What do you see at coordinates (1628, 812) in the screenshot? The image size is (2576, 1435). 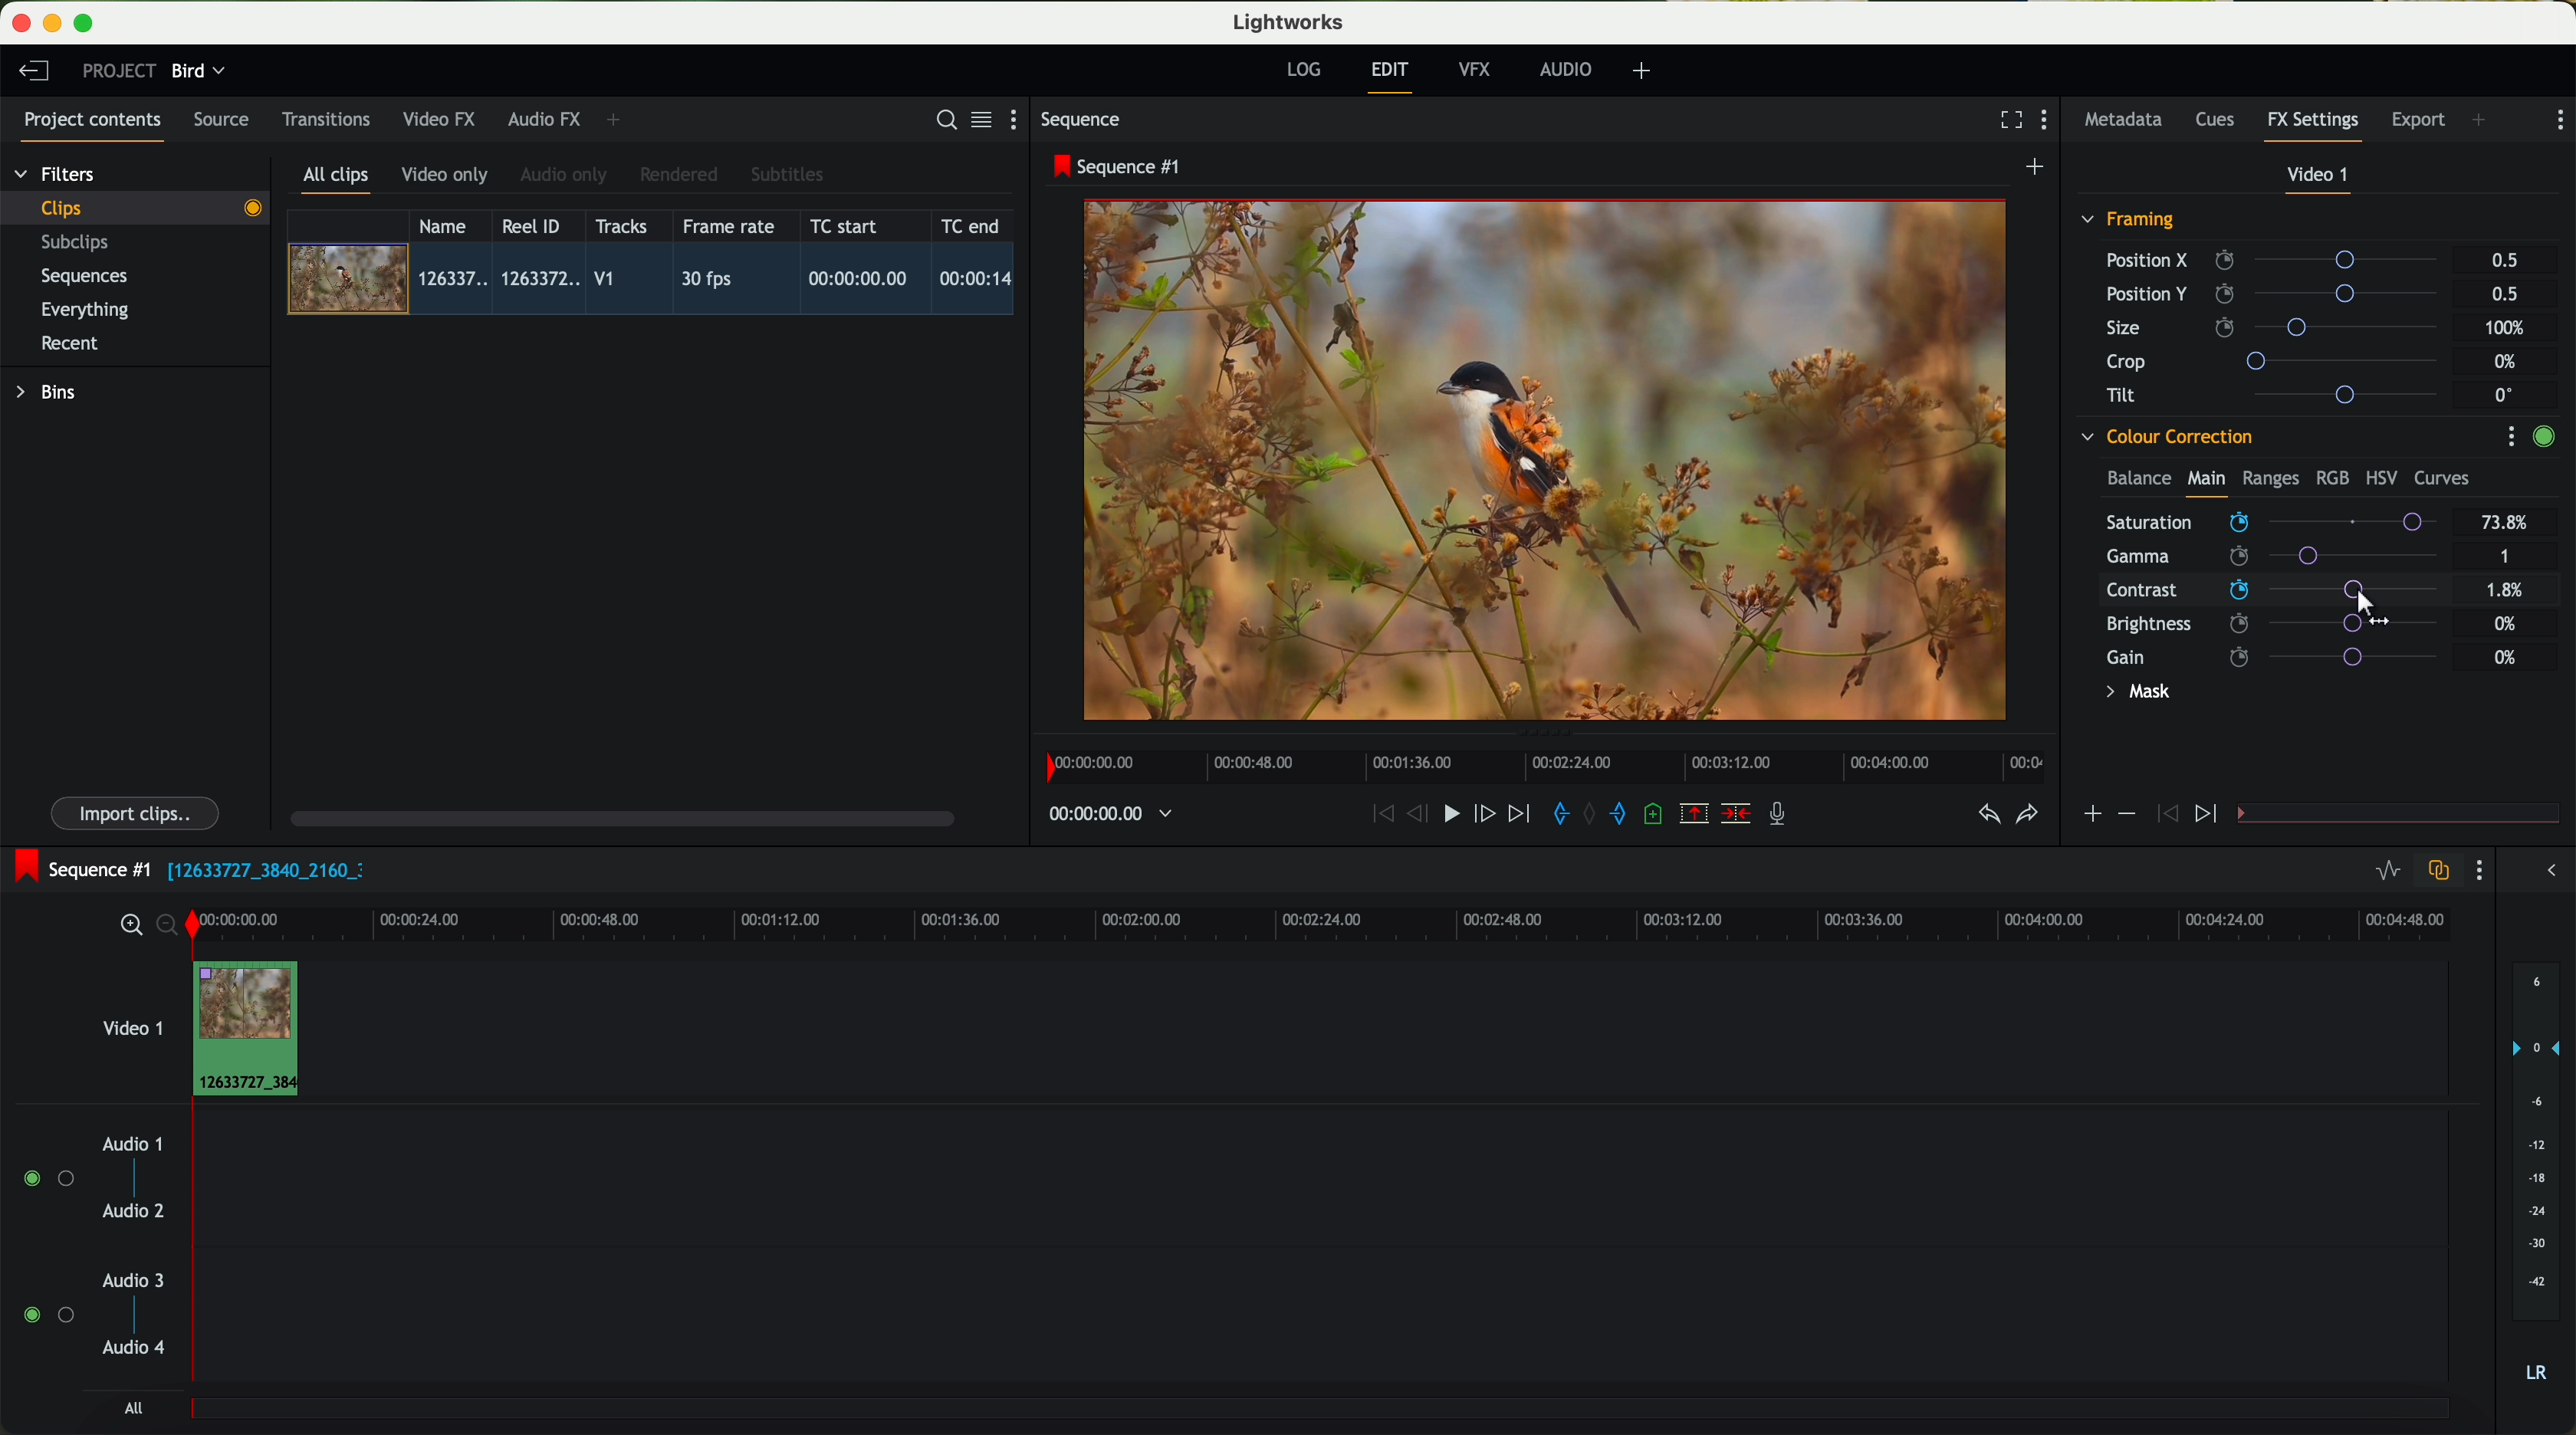 I see `add 'out' mark` at bounding box center [1628, 812].